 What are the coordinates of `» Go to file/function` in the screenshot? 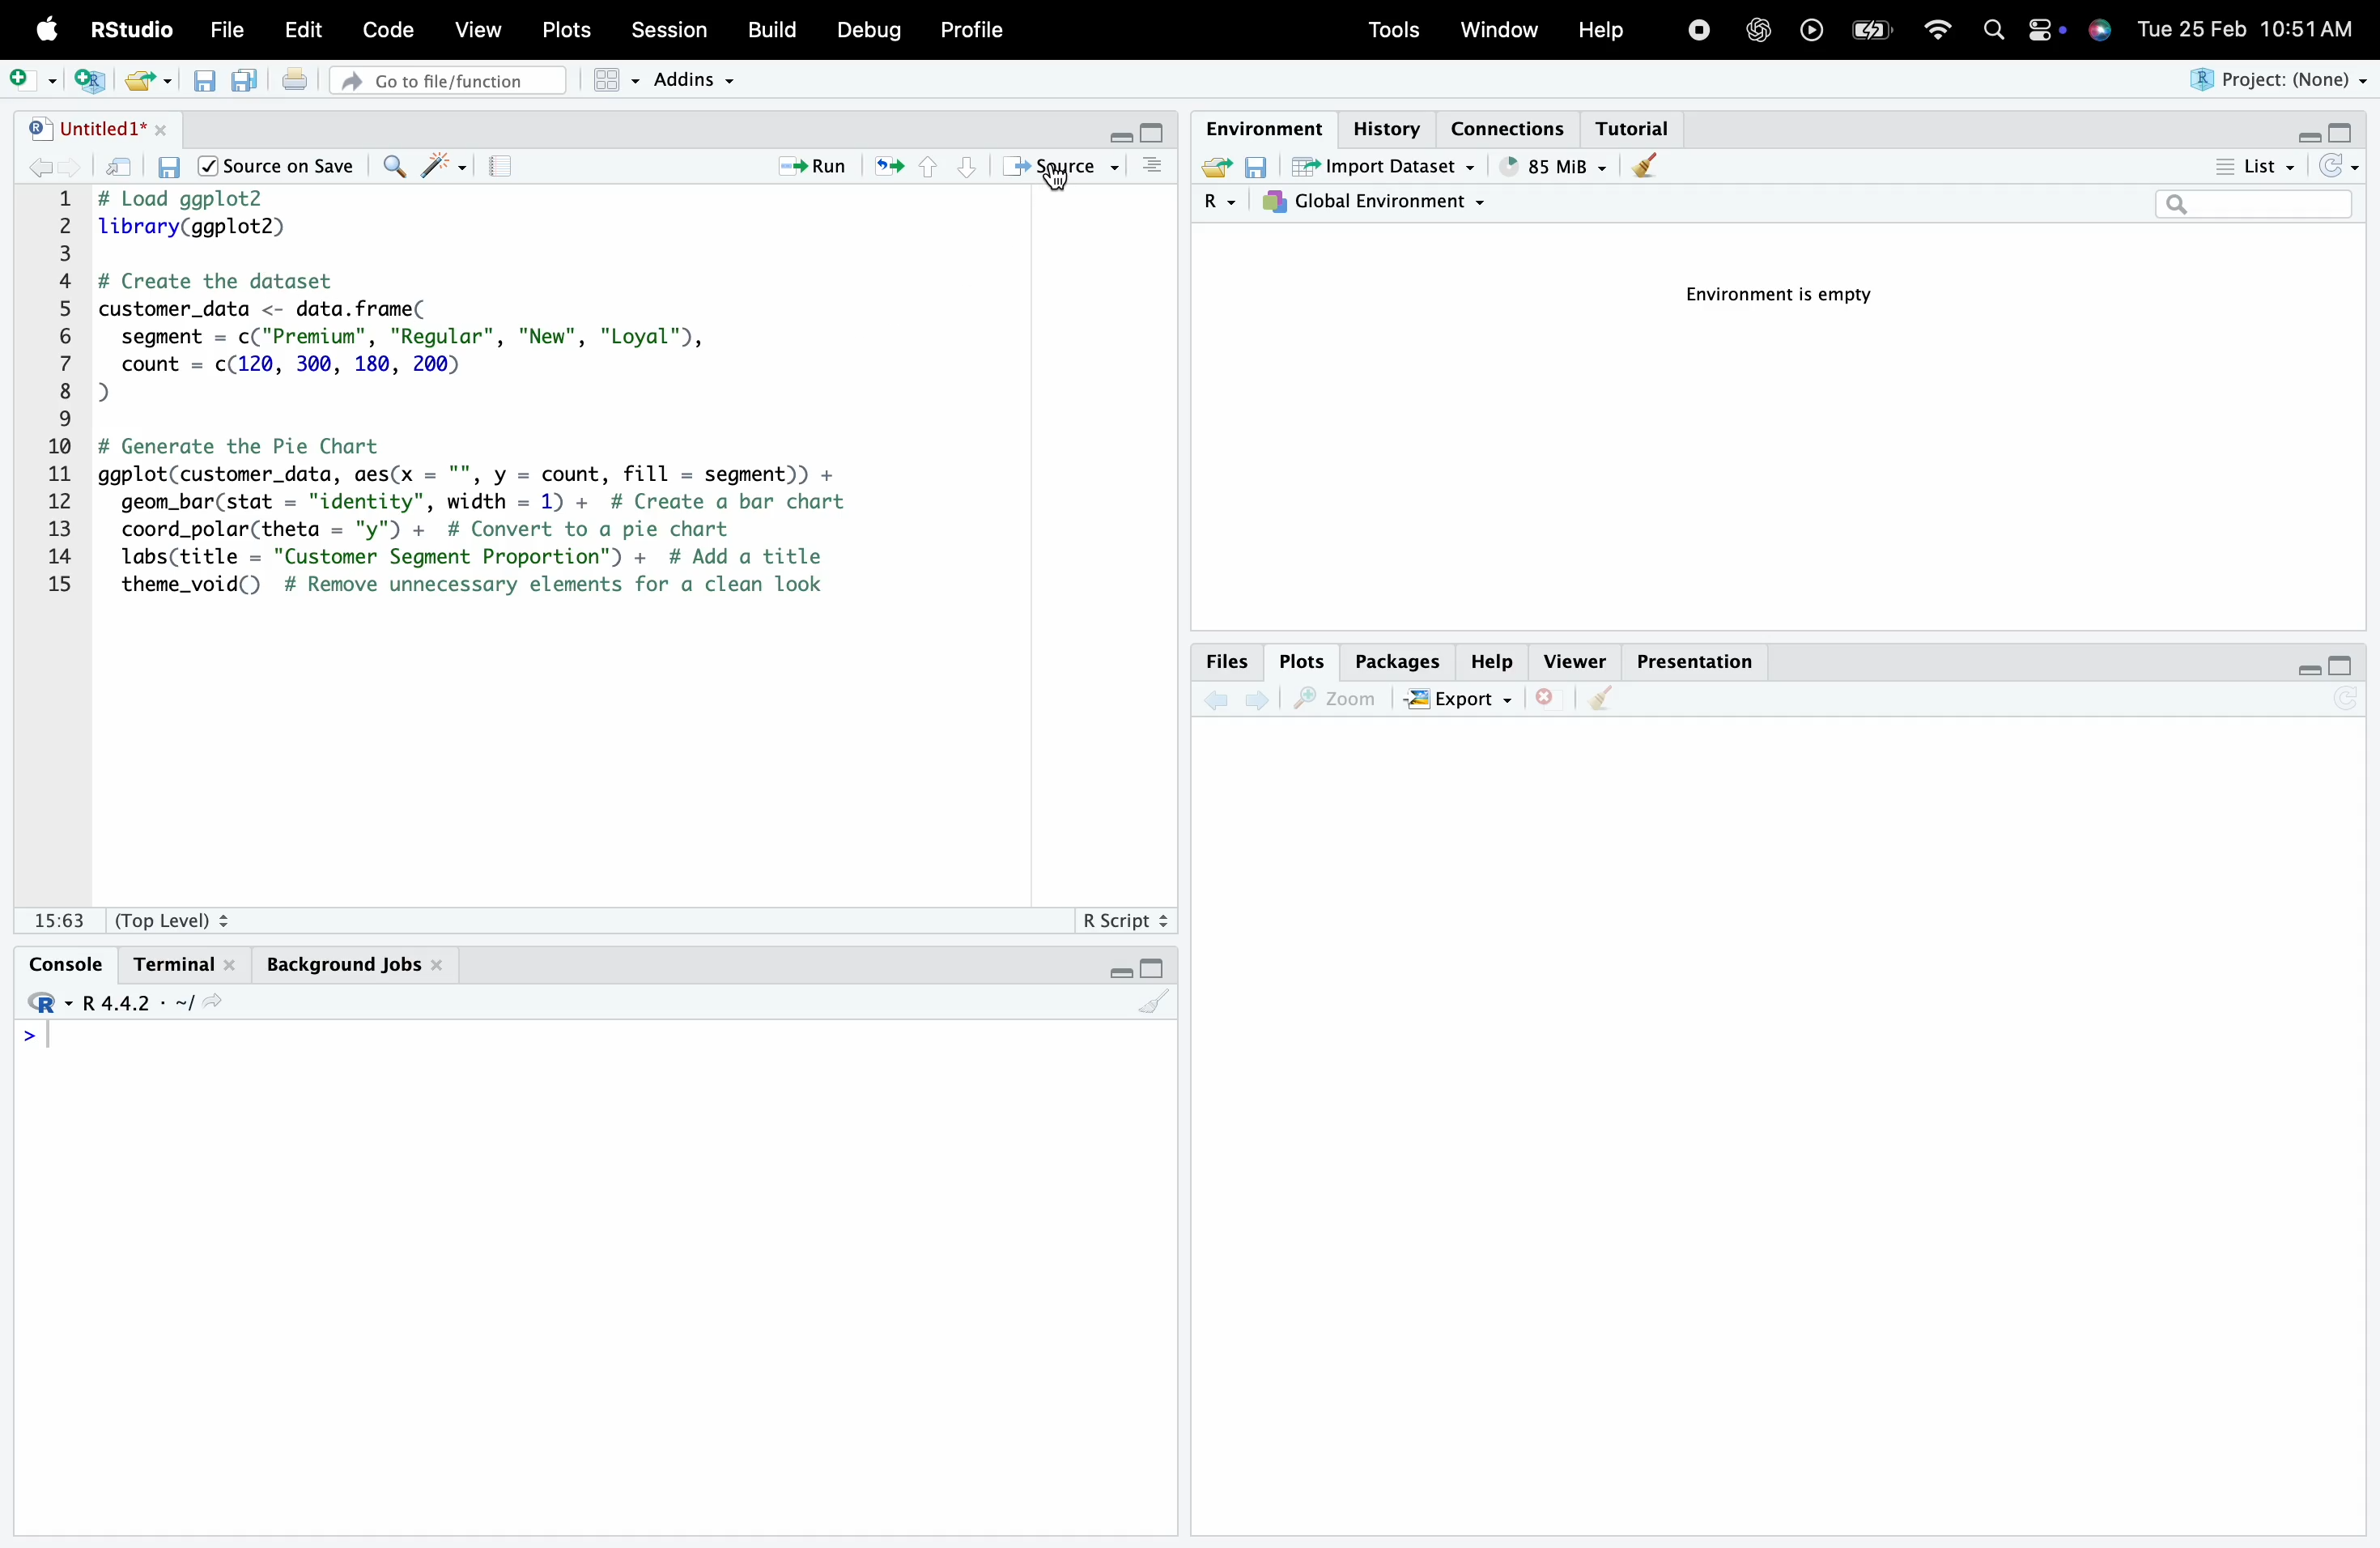 It's located at (447, 80).